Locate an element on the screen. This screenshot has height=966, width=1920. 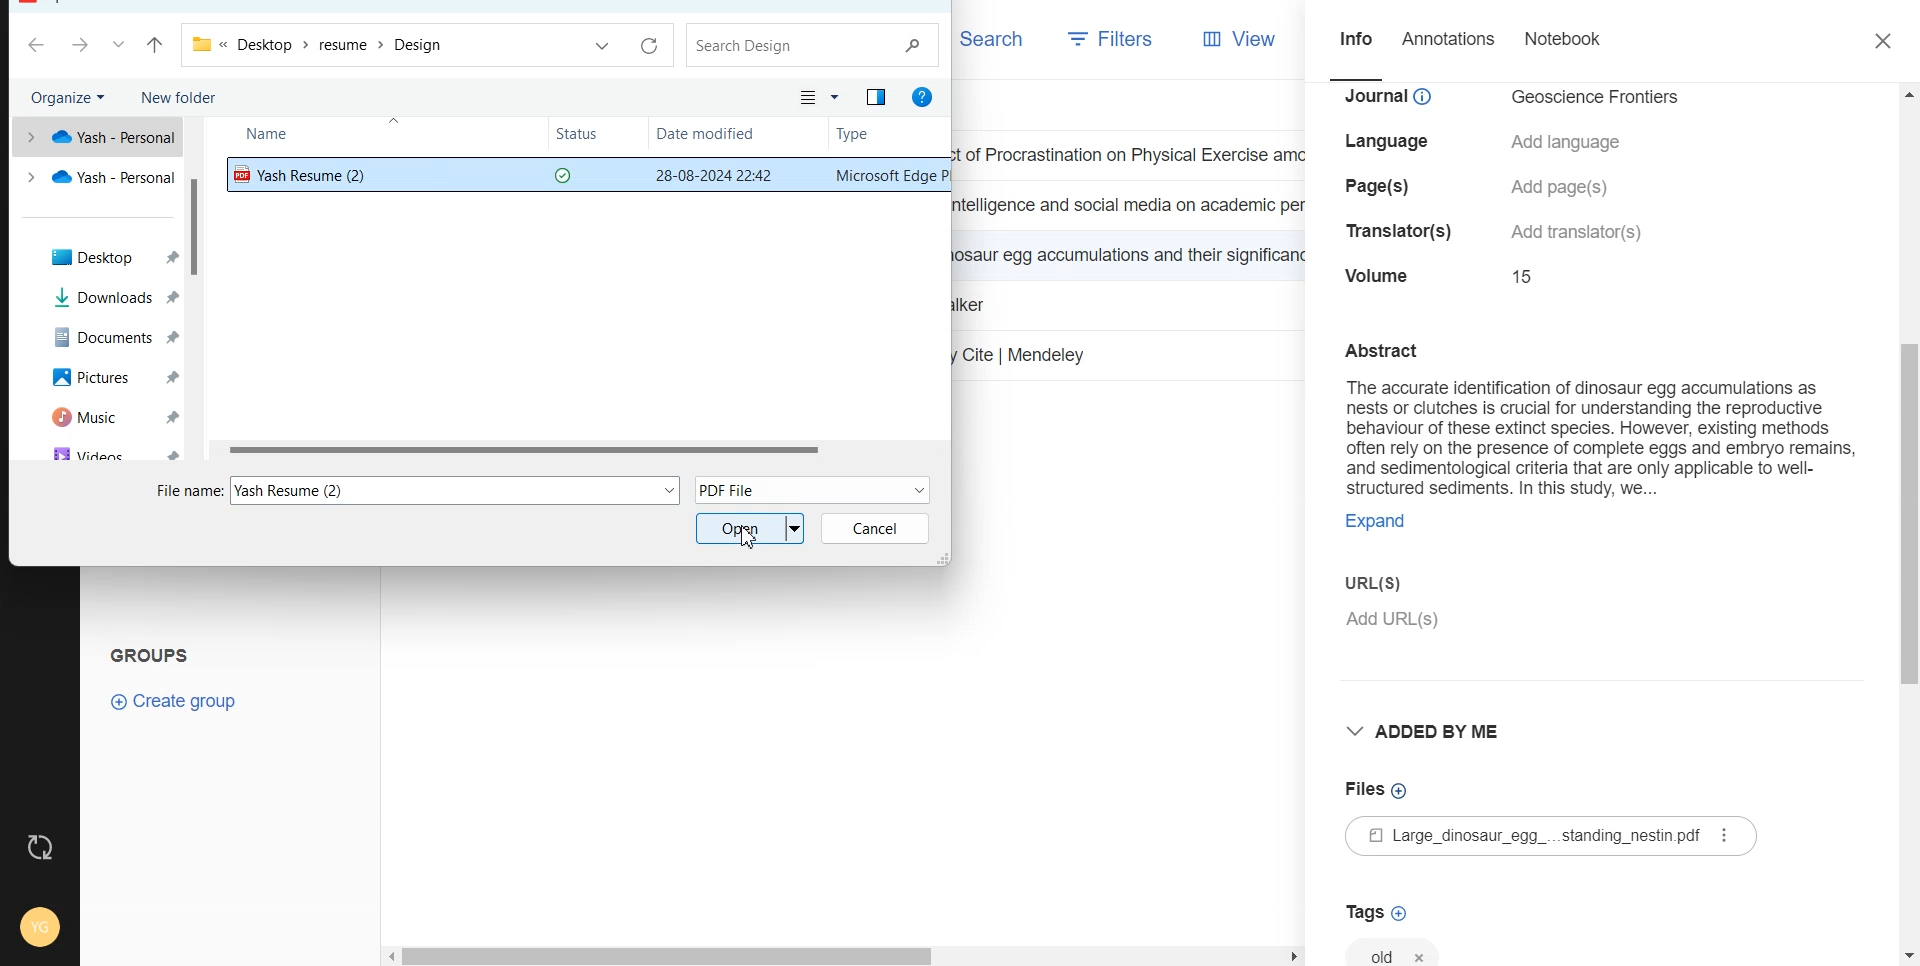
Download is located at coordinates (98, 298).